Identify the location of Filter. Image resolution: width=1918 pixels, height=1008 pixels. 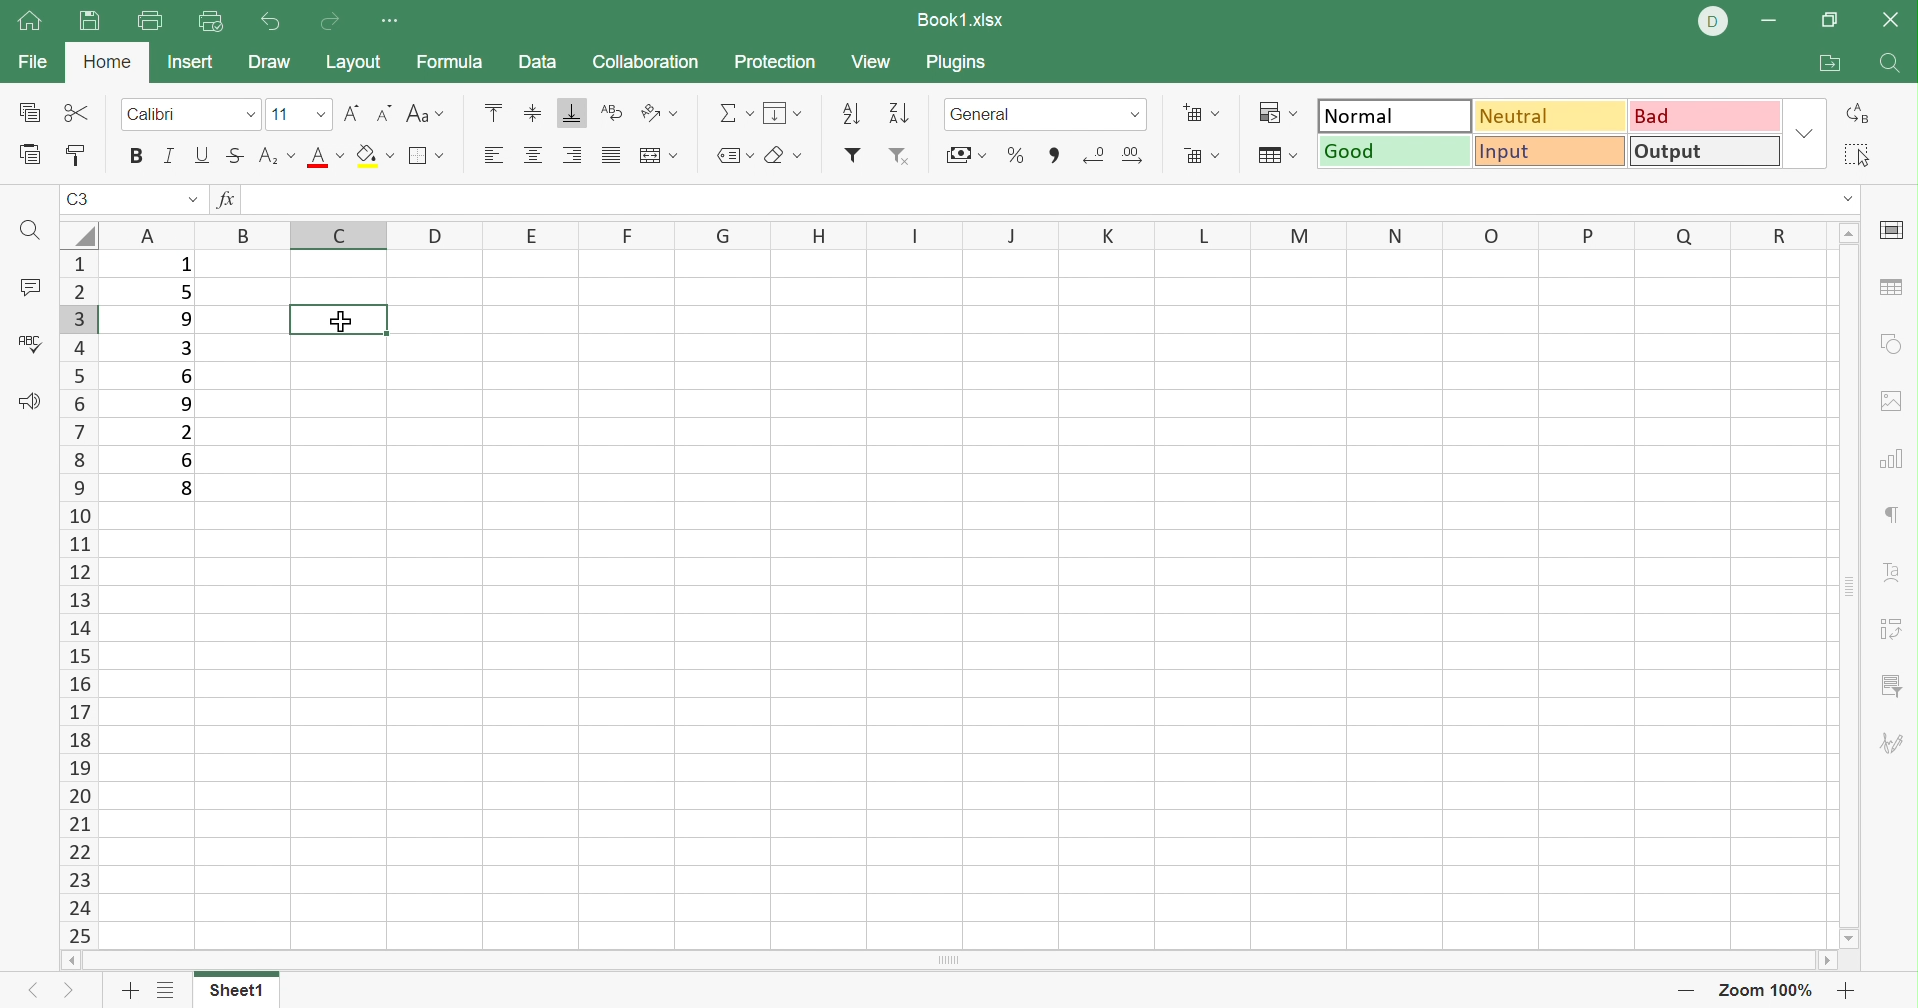
(851, 156).